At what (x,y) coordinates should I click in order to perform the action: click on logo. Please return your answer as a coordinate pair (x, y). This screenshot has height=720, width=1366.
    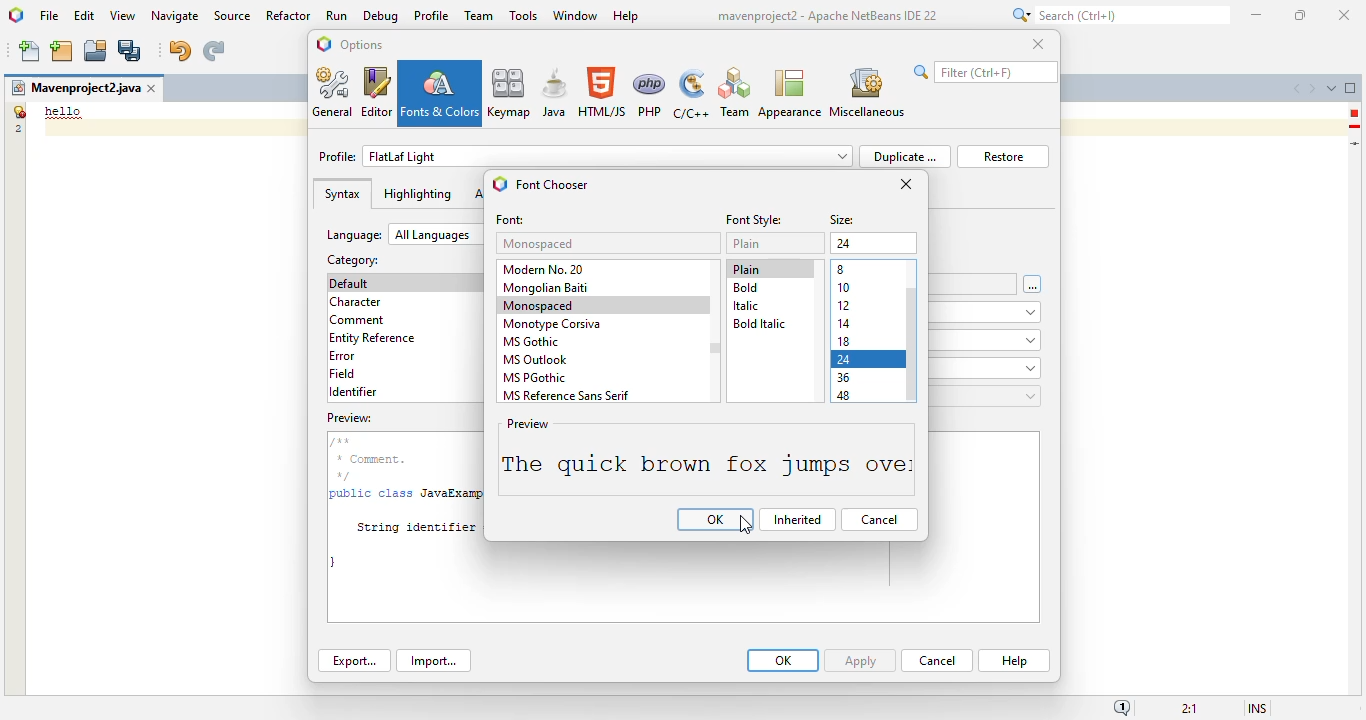
    Looking at the image, I should click on (500, 184).